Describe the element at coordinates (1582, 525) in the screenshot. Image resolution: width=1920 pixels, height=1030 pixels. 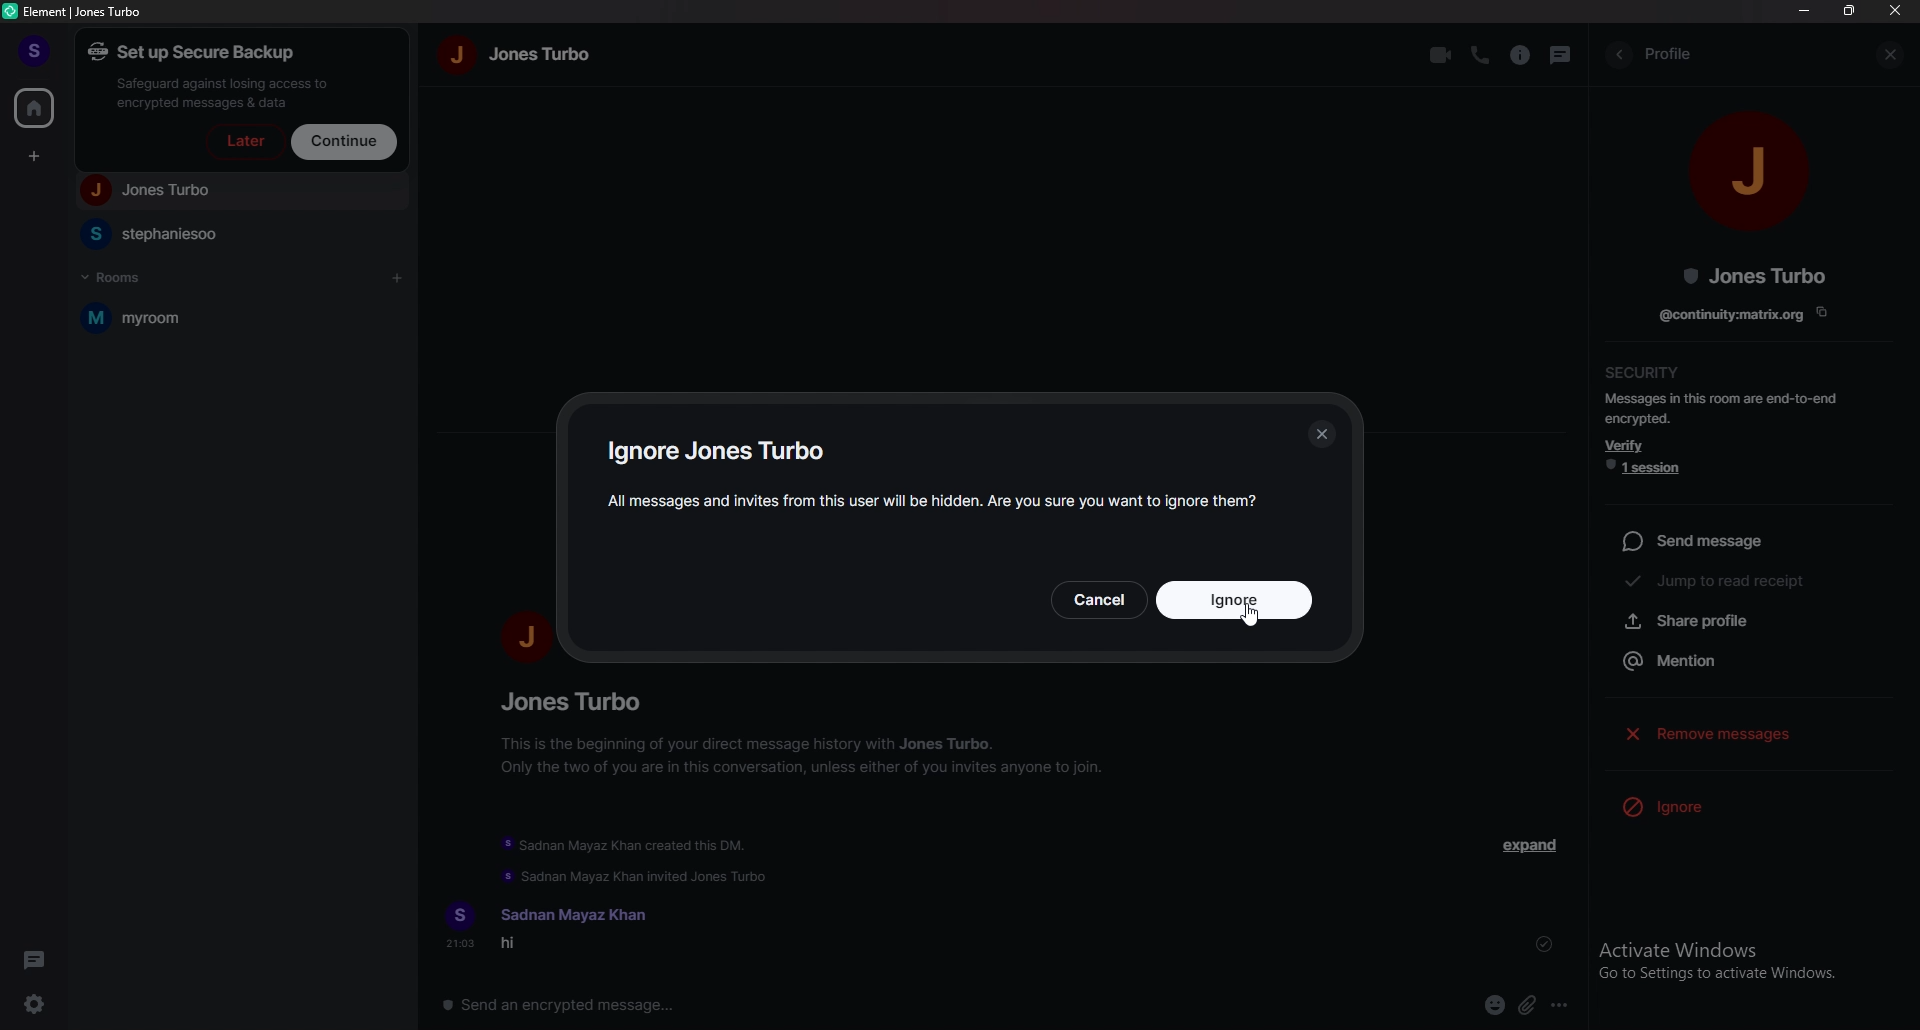
I see `resize bar` at that location.